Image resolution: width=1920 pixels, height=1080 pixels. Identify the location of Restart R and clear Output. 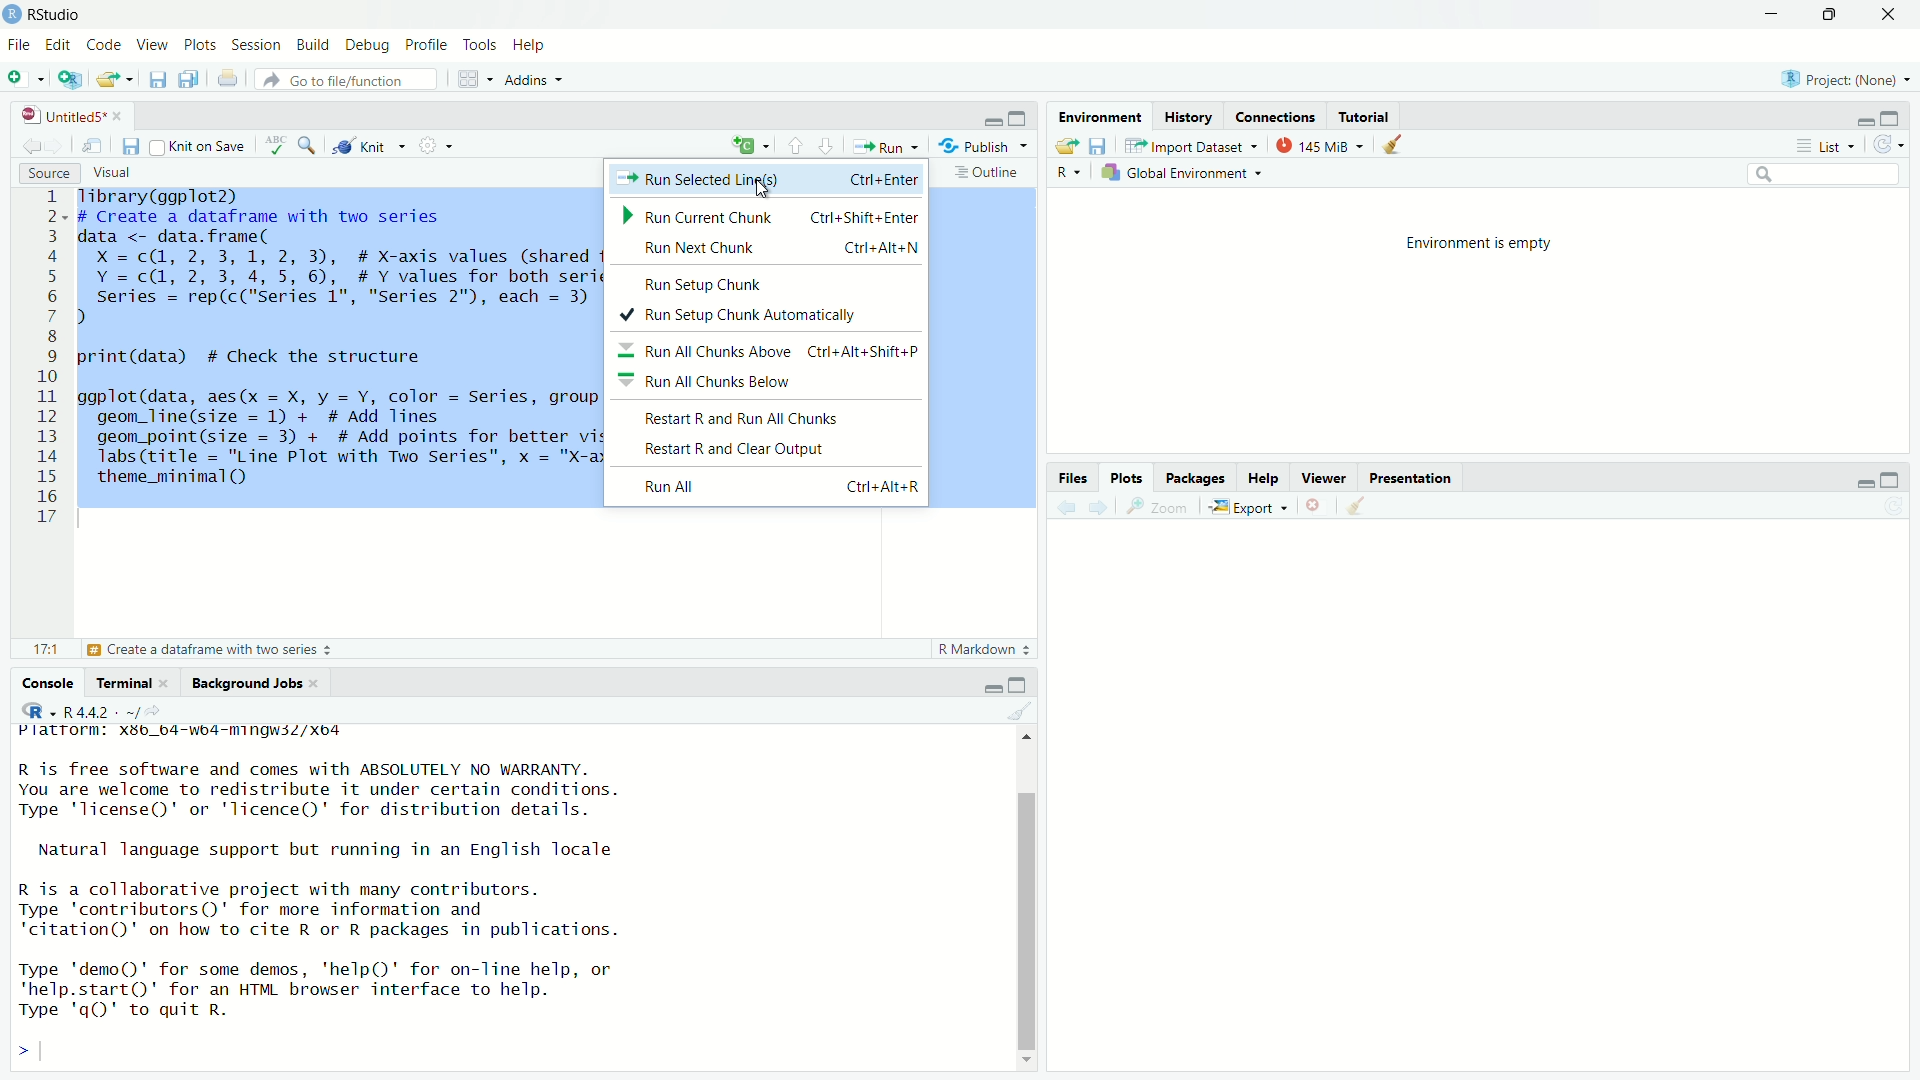
(734, 451).